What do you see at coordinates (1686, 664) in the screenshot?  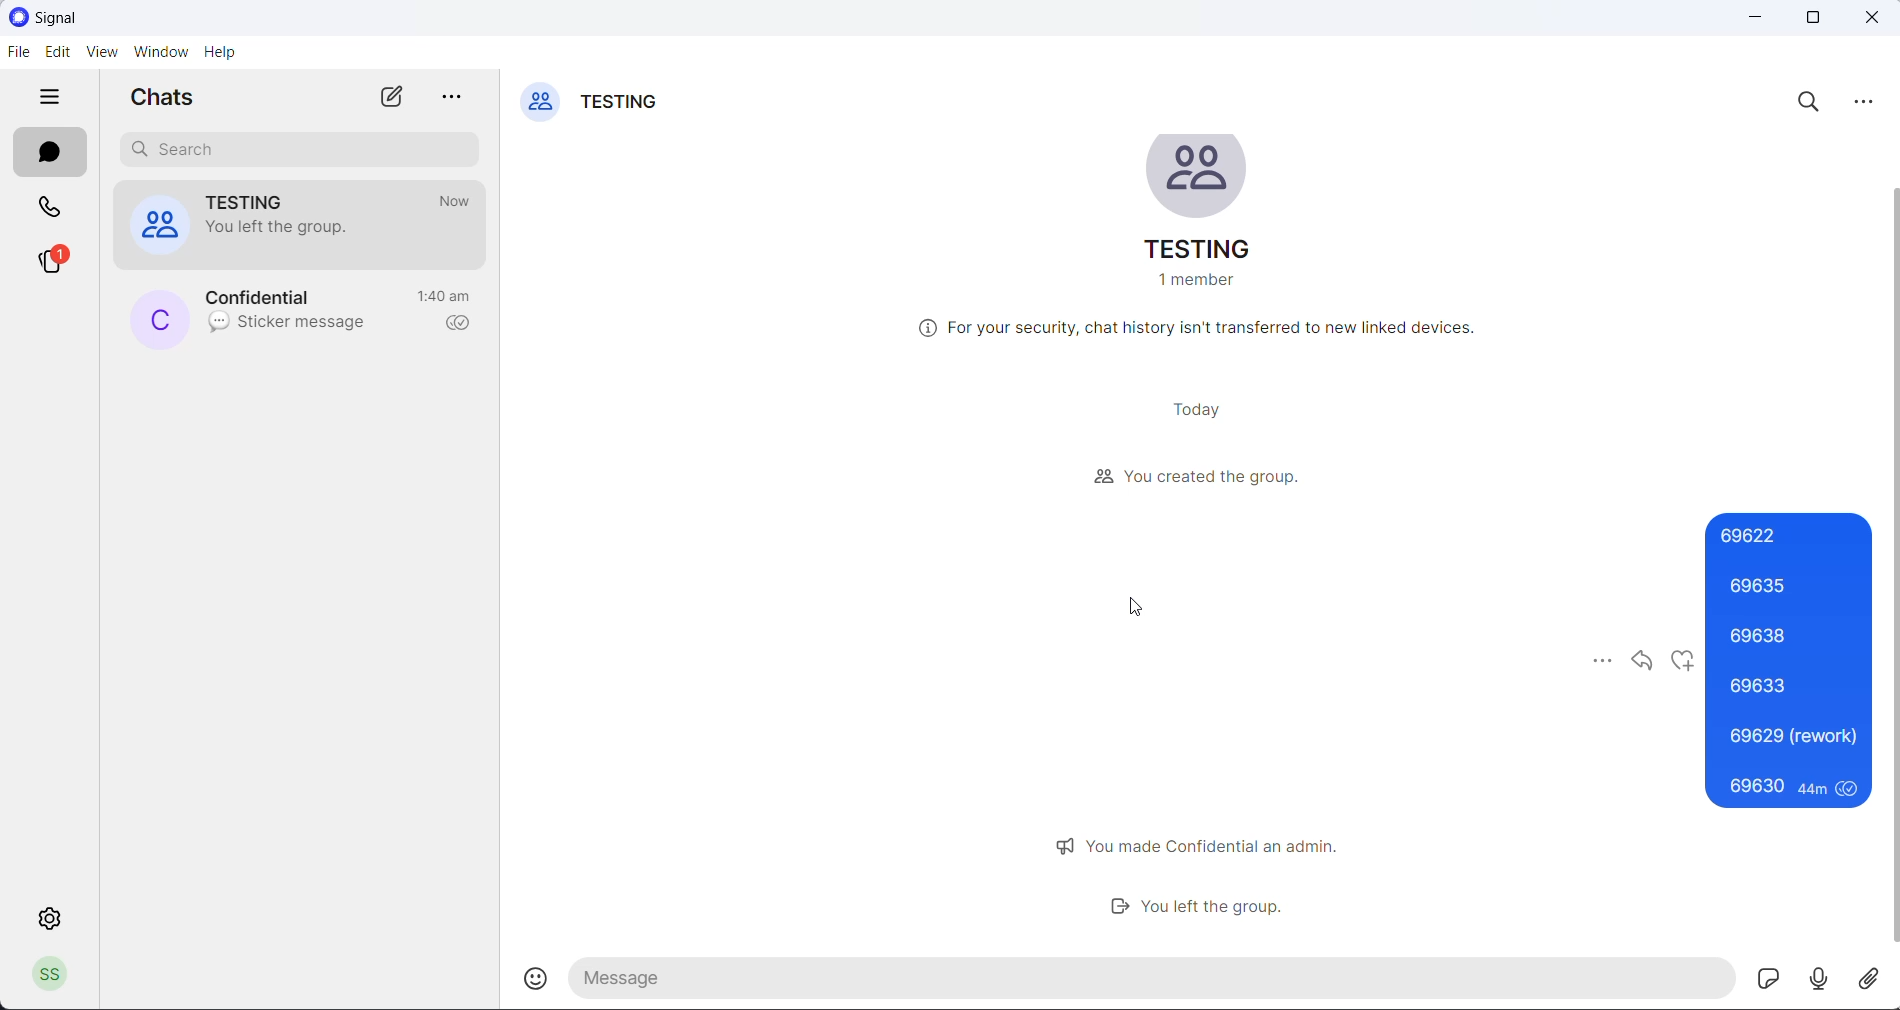 I see `like` at bounding box center [1686, 664].